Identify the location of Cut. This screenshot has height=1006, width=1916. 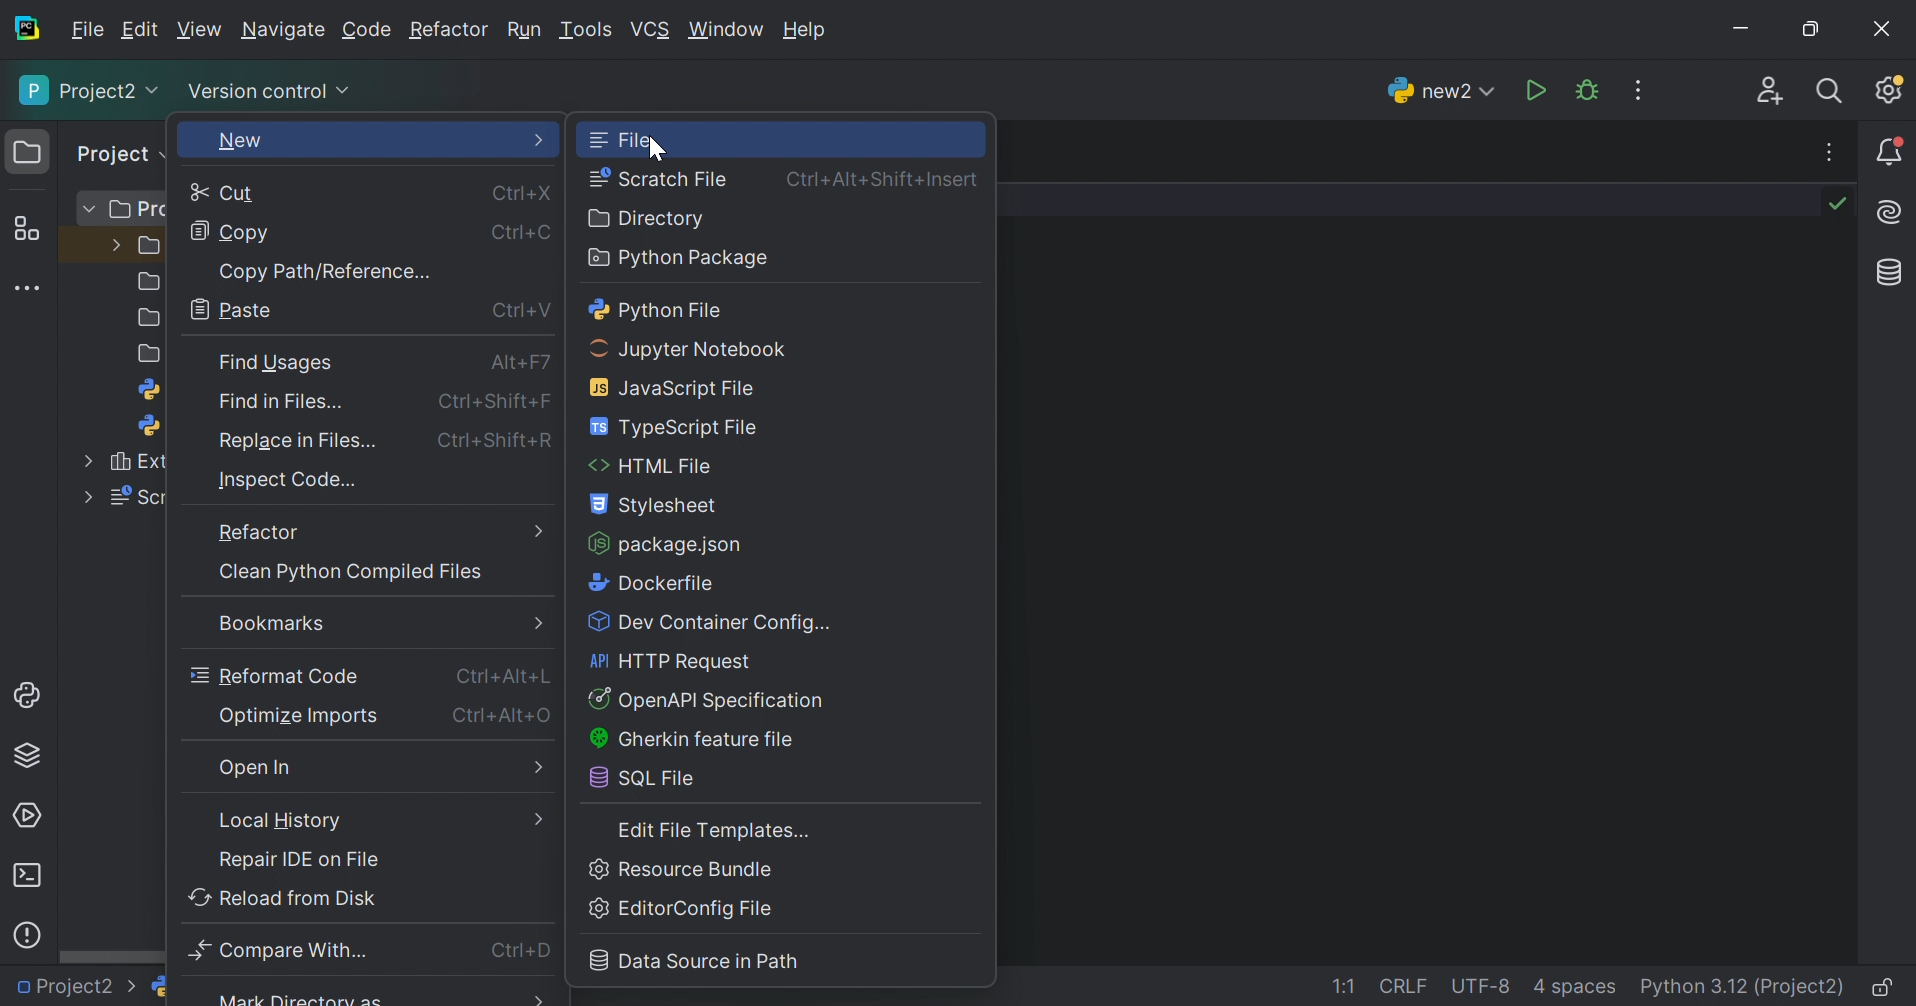
(227, 194).